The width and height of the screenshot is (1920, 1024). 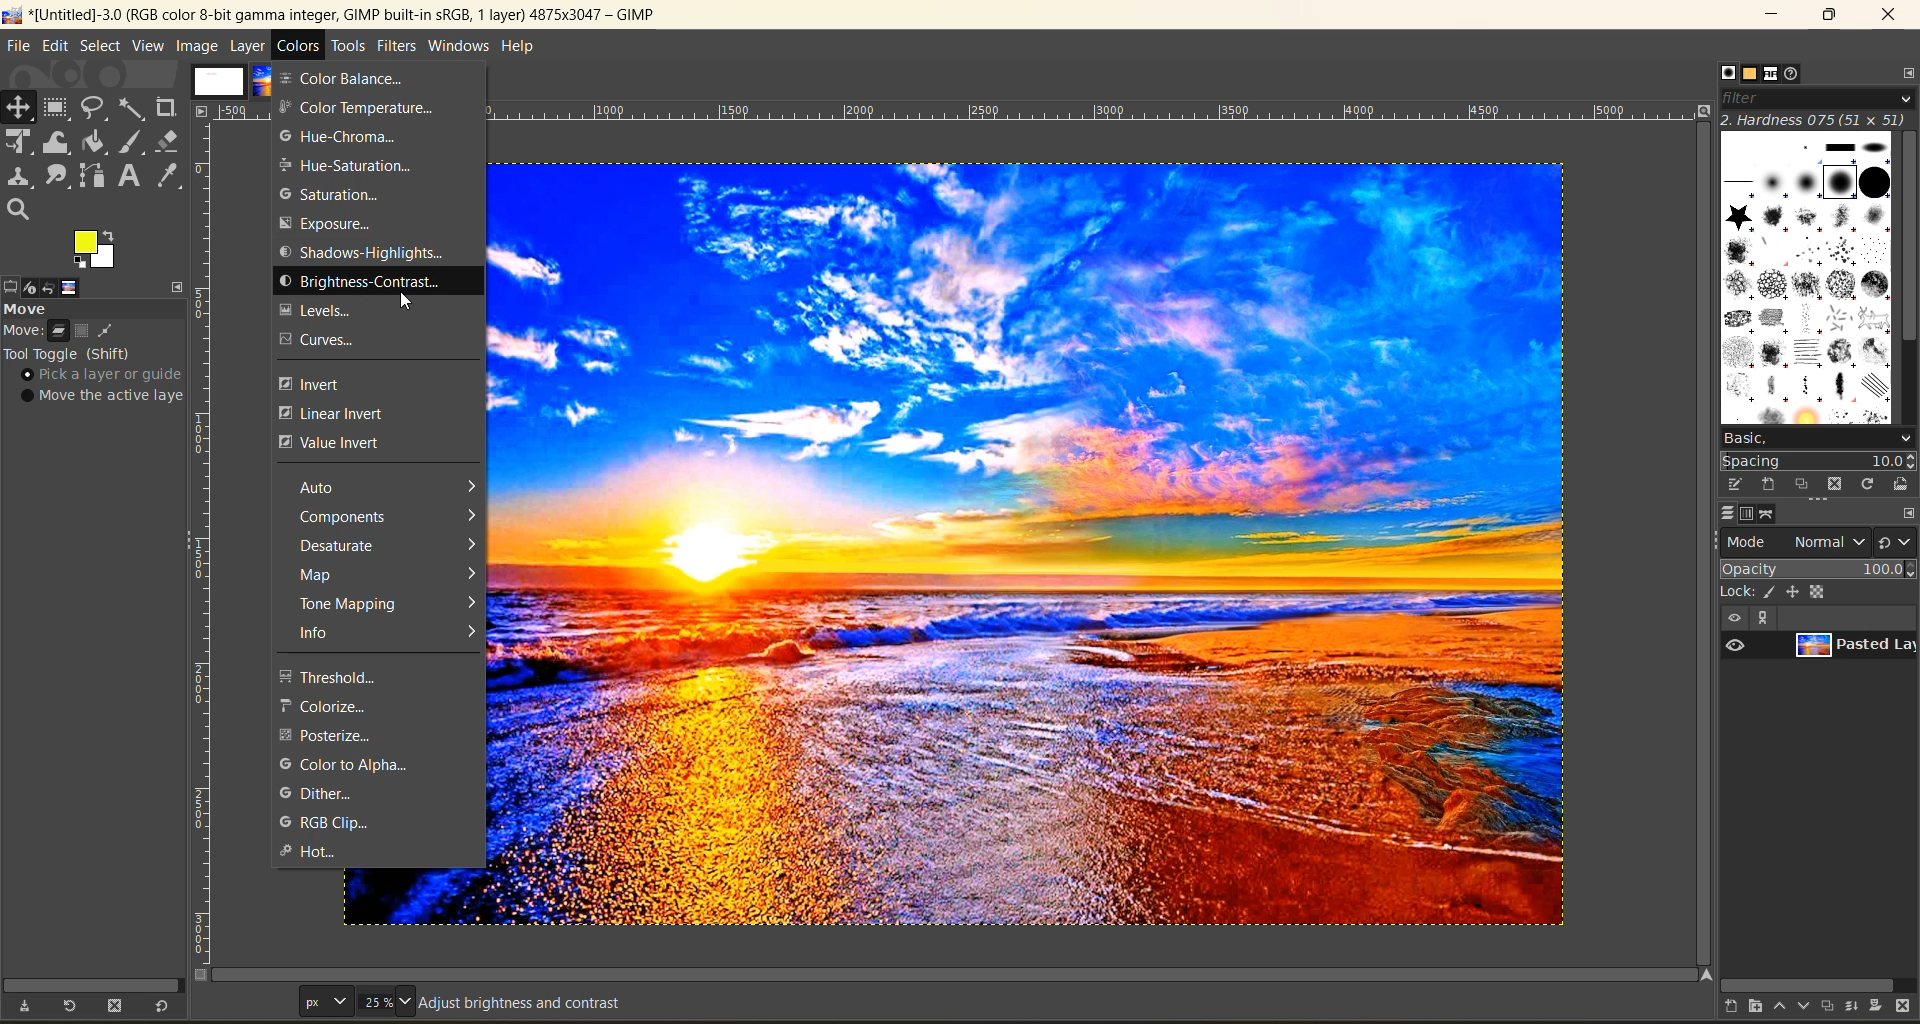 I want to click on minimize, so click(x=1769, y=15).